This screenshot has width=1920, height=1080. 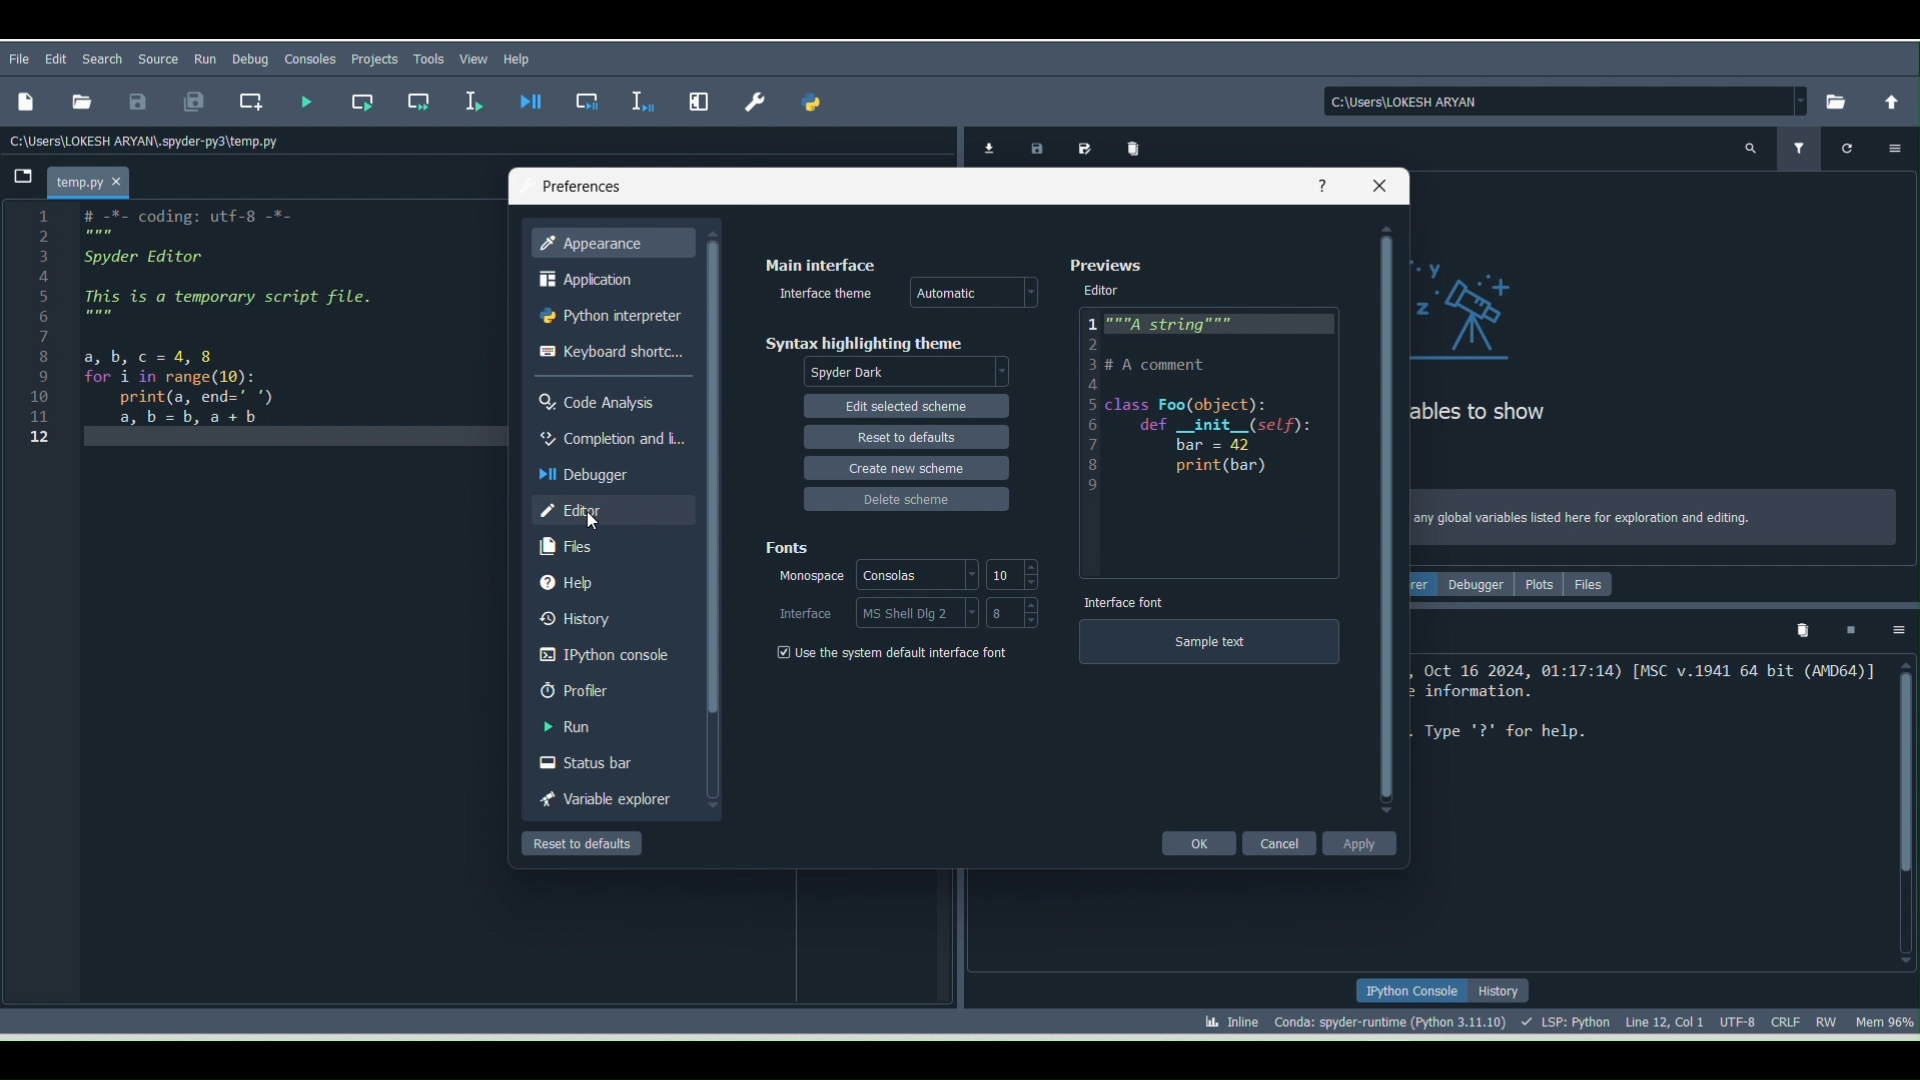 I want to click on Browse a working directory, so click(x=1832, y=100).